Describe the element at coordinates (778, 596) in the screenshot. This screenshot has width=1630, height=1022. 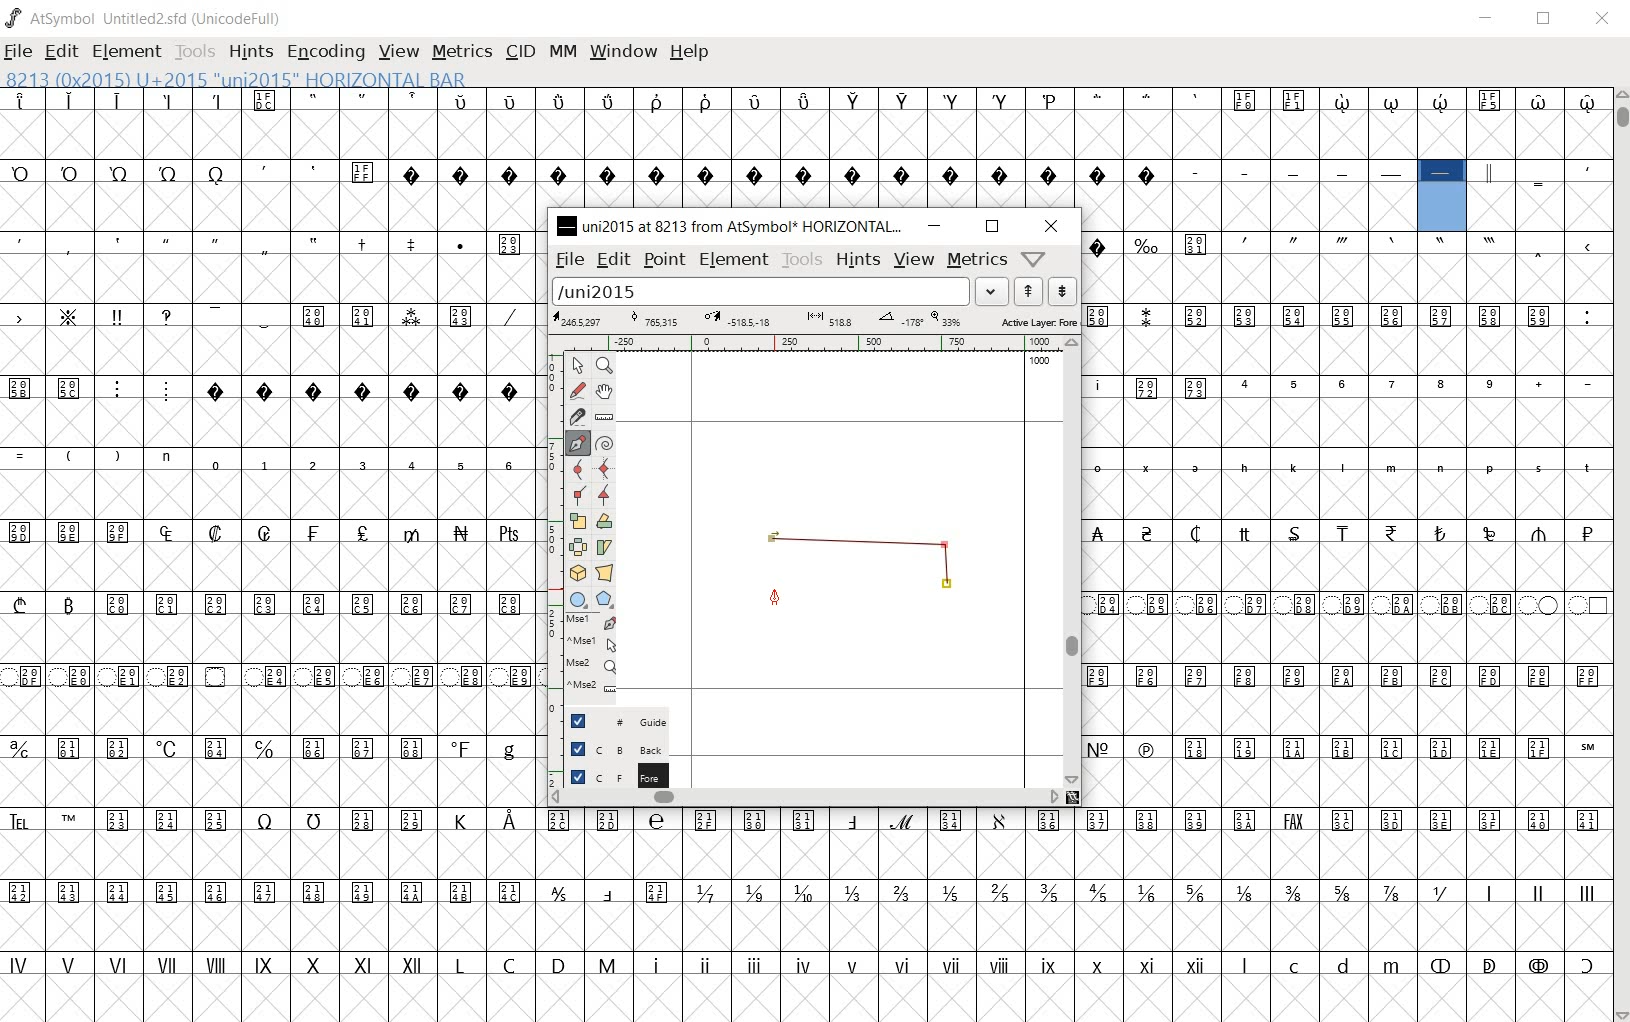
I see `Feltpen tool/cursor location` at that location.